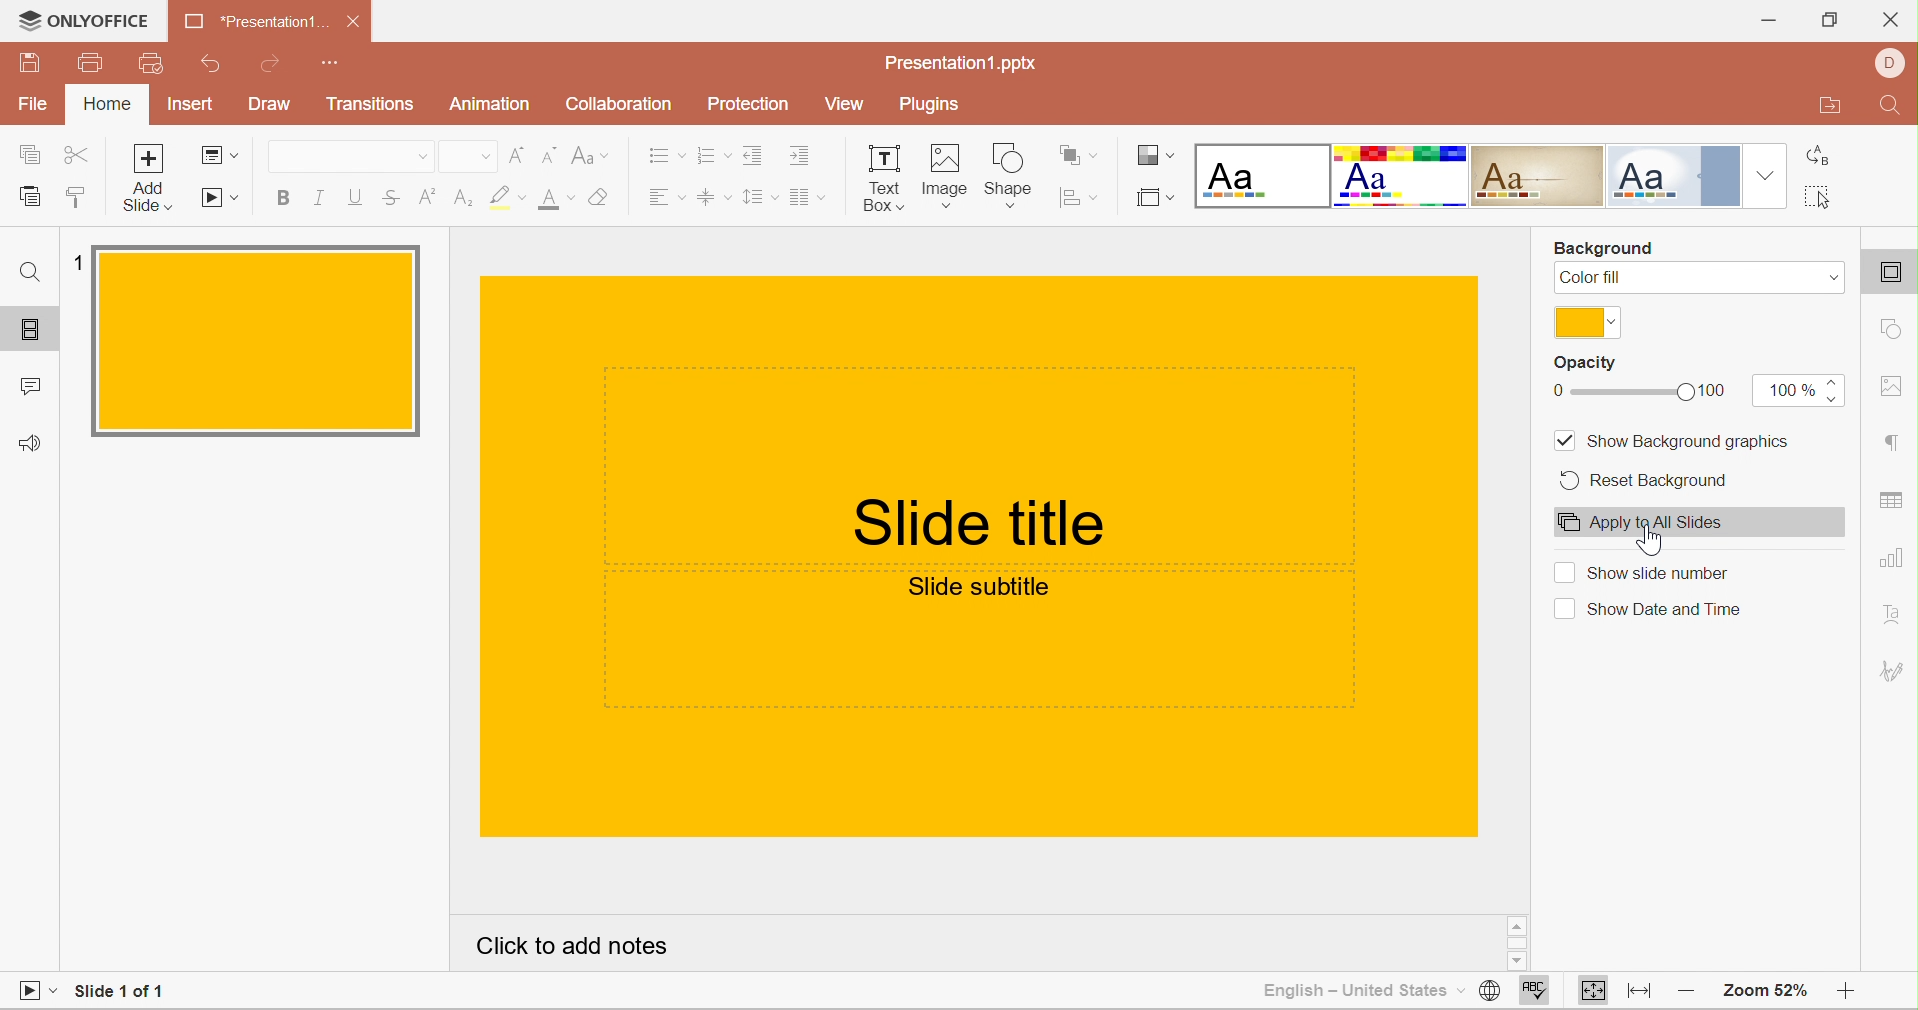 Image resolution: width=1918 pixels, height=1010 pixels. What do you see at coordinates (1595, 991) in the screenshot?
I see `Fit to slide` at bounding box center [1595, 991].